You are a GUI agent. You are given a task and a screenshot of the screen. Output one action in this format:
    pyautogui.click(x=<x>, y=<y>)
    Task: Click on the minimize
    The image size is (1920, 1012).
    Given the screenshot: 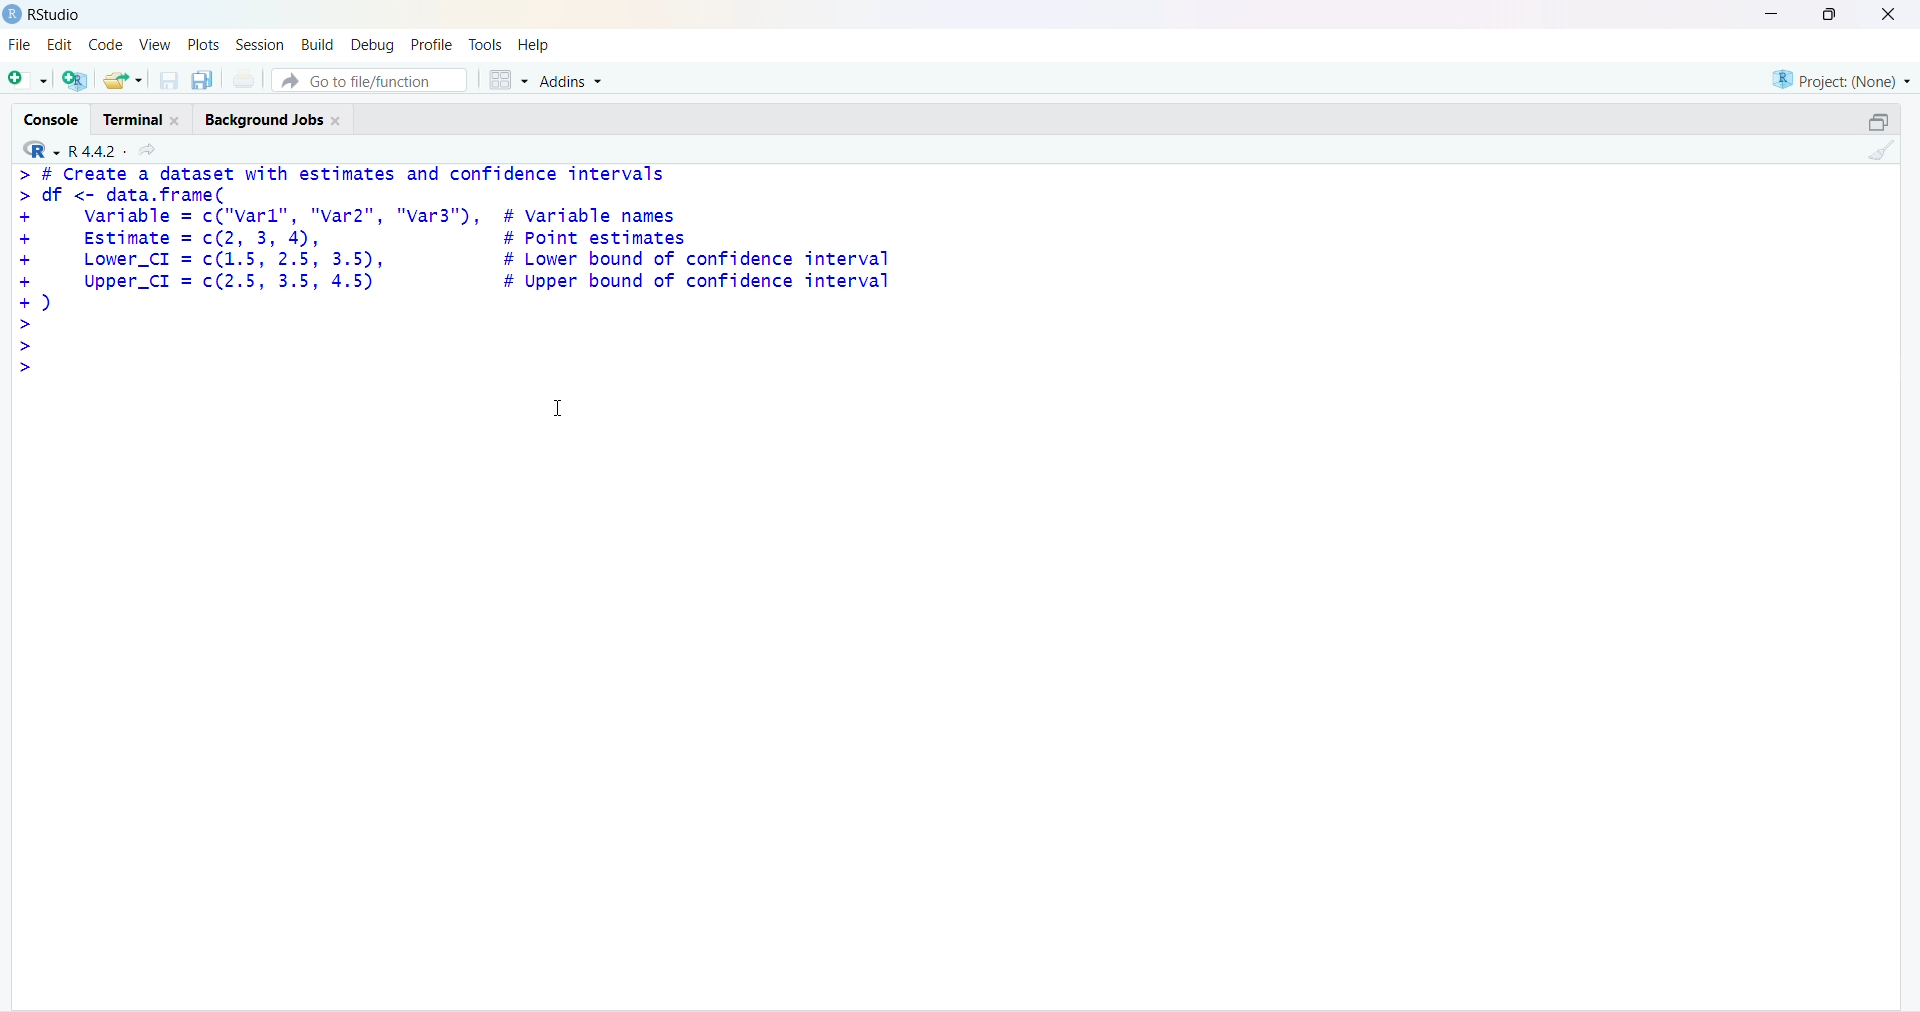 What is the action you would take?
    pyautogui.click(x=1773, y=14)
    